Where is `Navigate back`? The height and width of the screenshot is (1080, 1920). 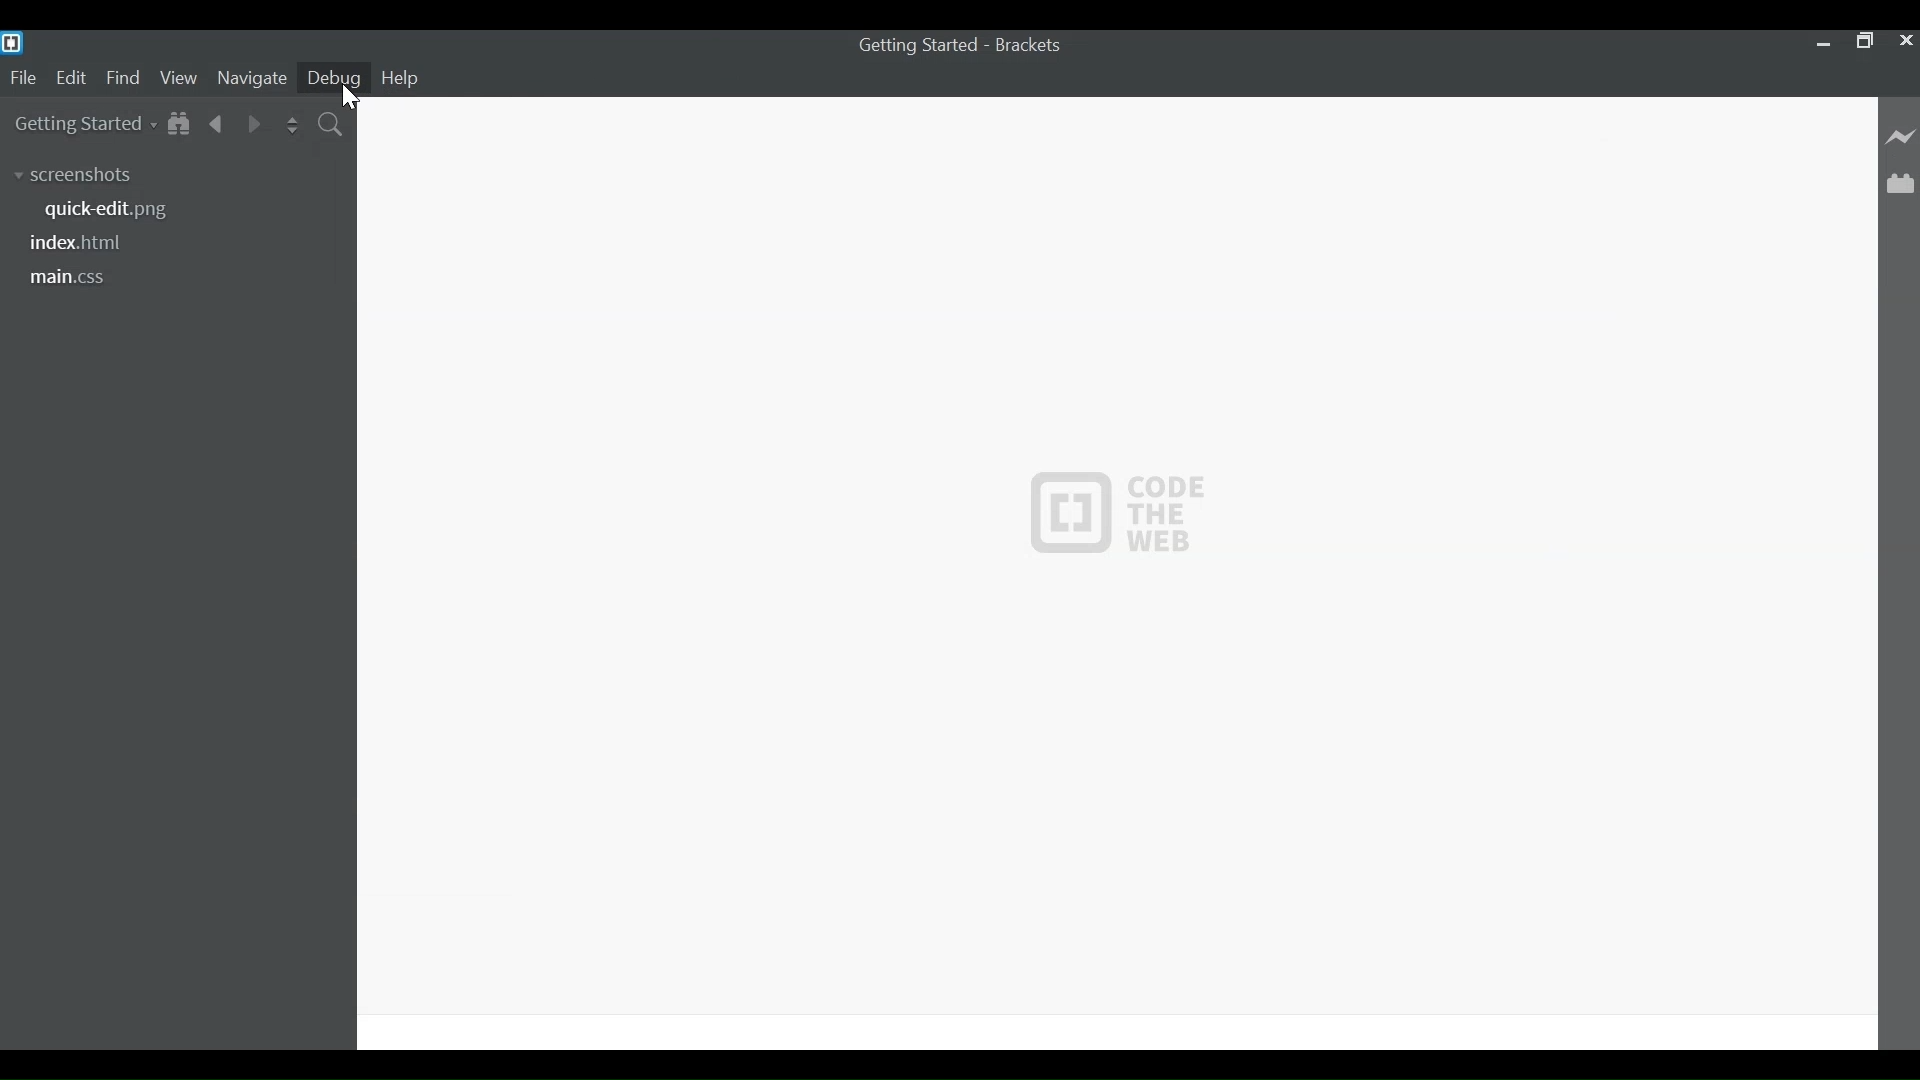 Navigate back is located at coordinates (217, 126).